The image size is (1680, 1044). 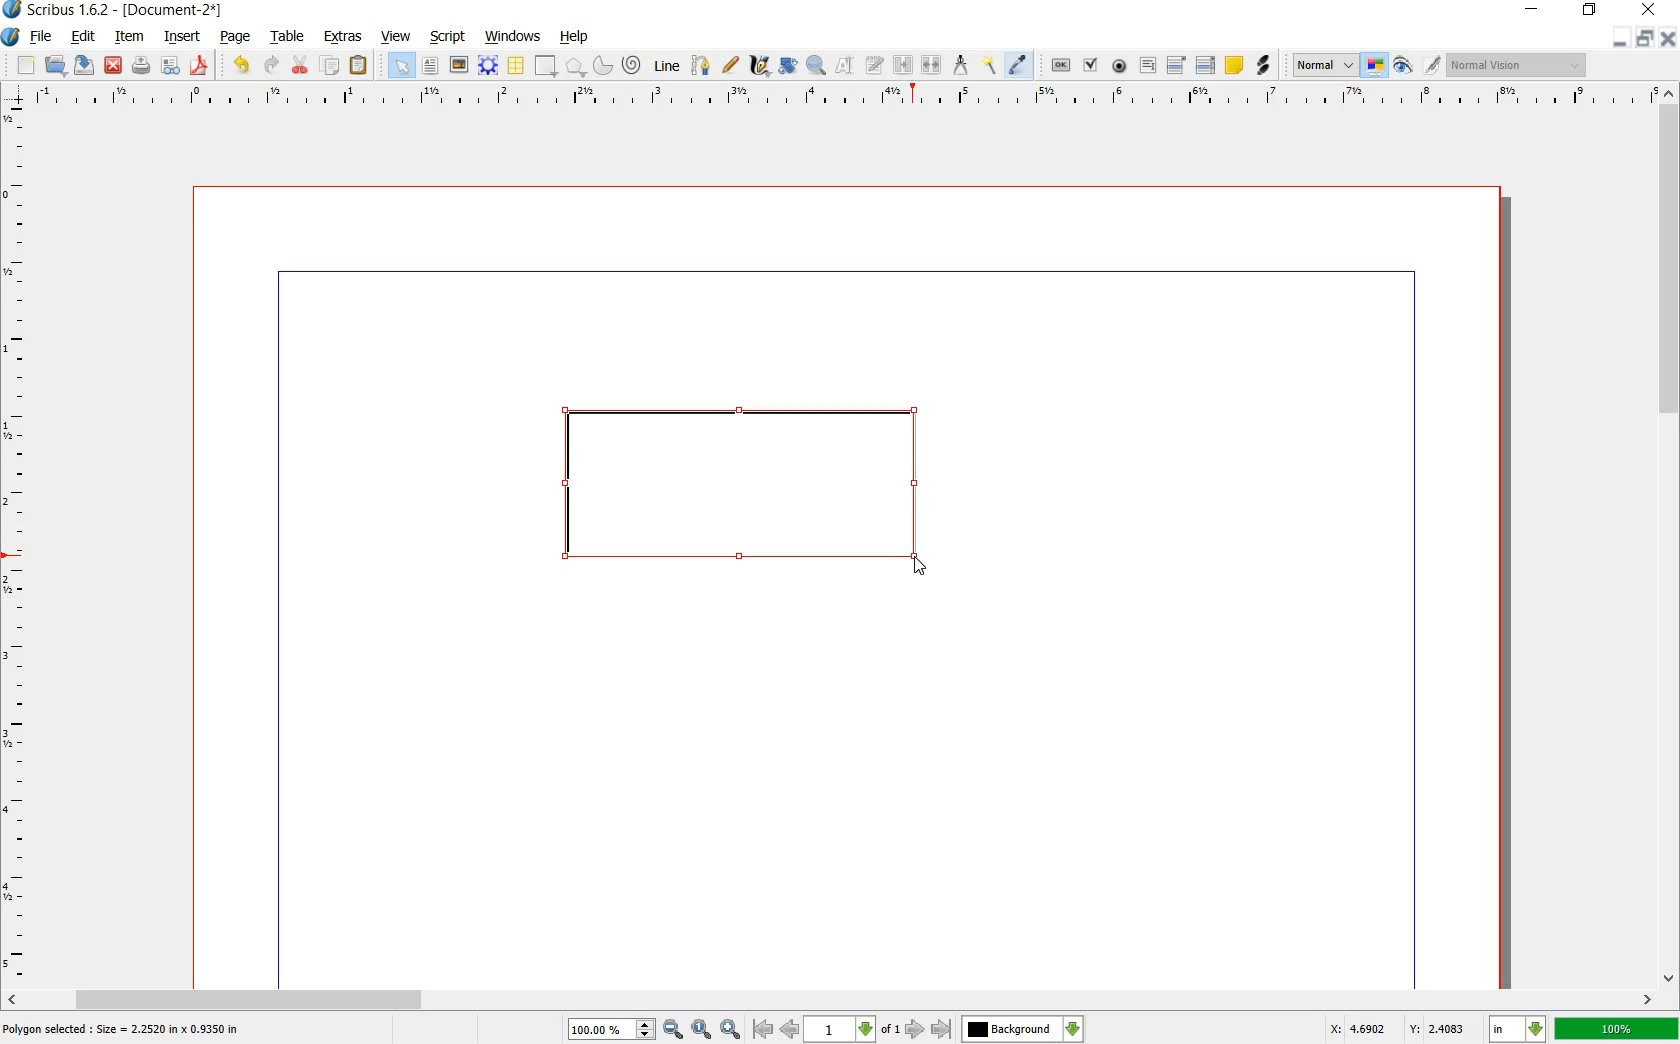 I want to click on EDIT IN PREVIEW MODE, so click(x=1435, y=65).